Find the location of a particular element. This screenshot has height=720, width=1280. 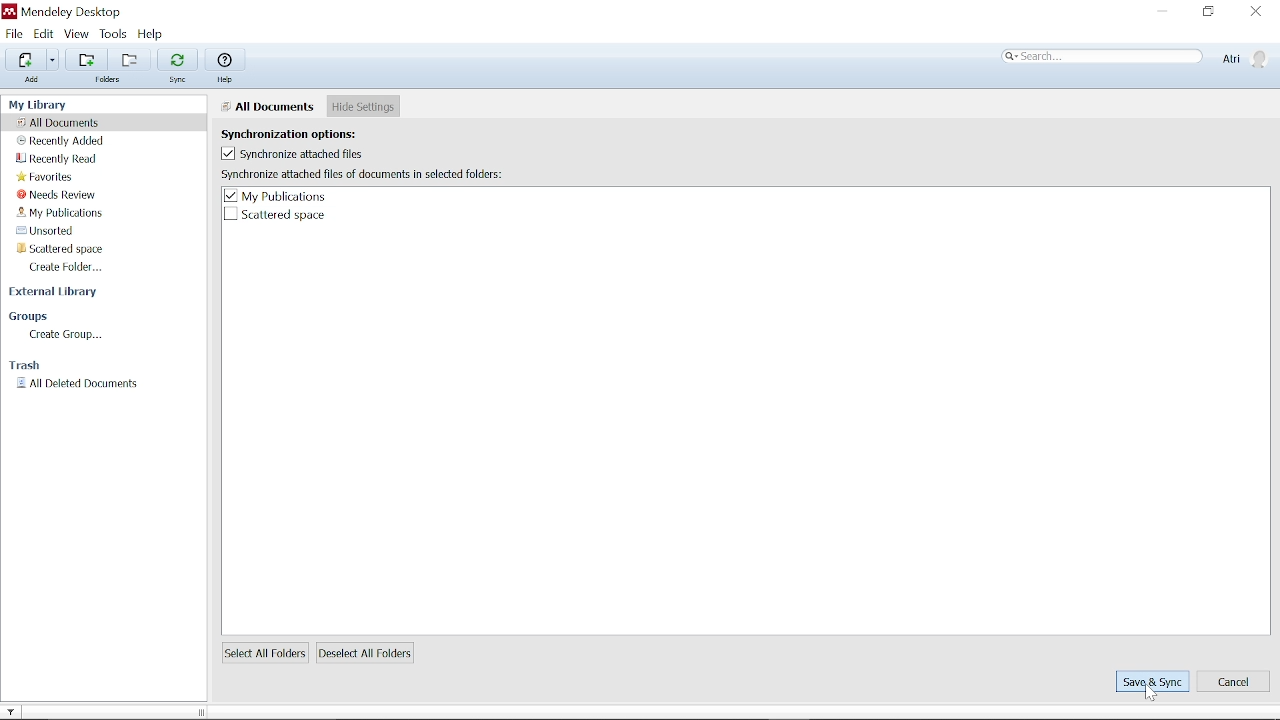

Deselect all folders is located at coordinates (369, 653).